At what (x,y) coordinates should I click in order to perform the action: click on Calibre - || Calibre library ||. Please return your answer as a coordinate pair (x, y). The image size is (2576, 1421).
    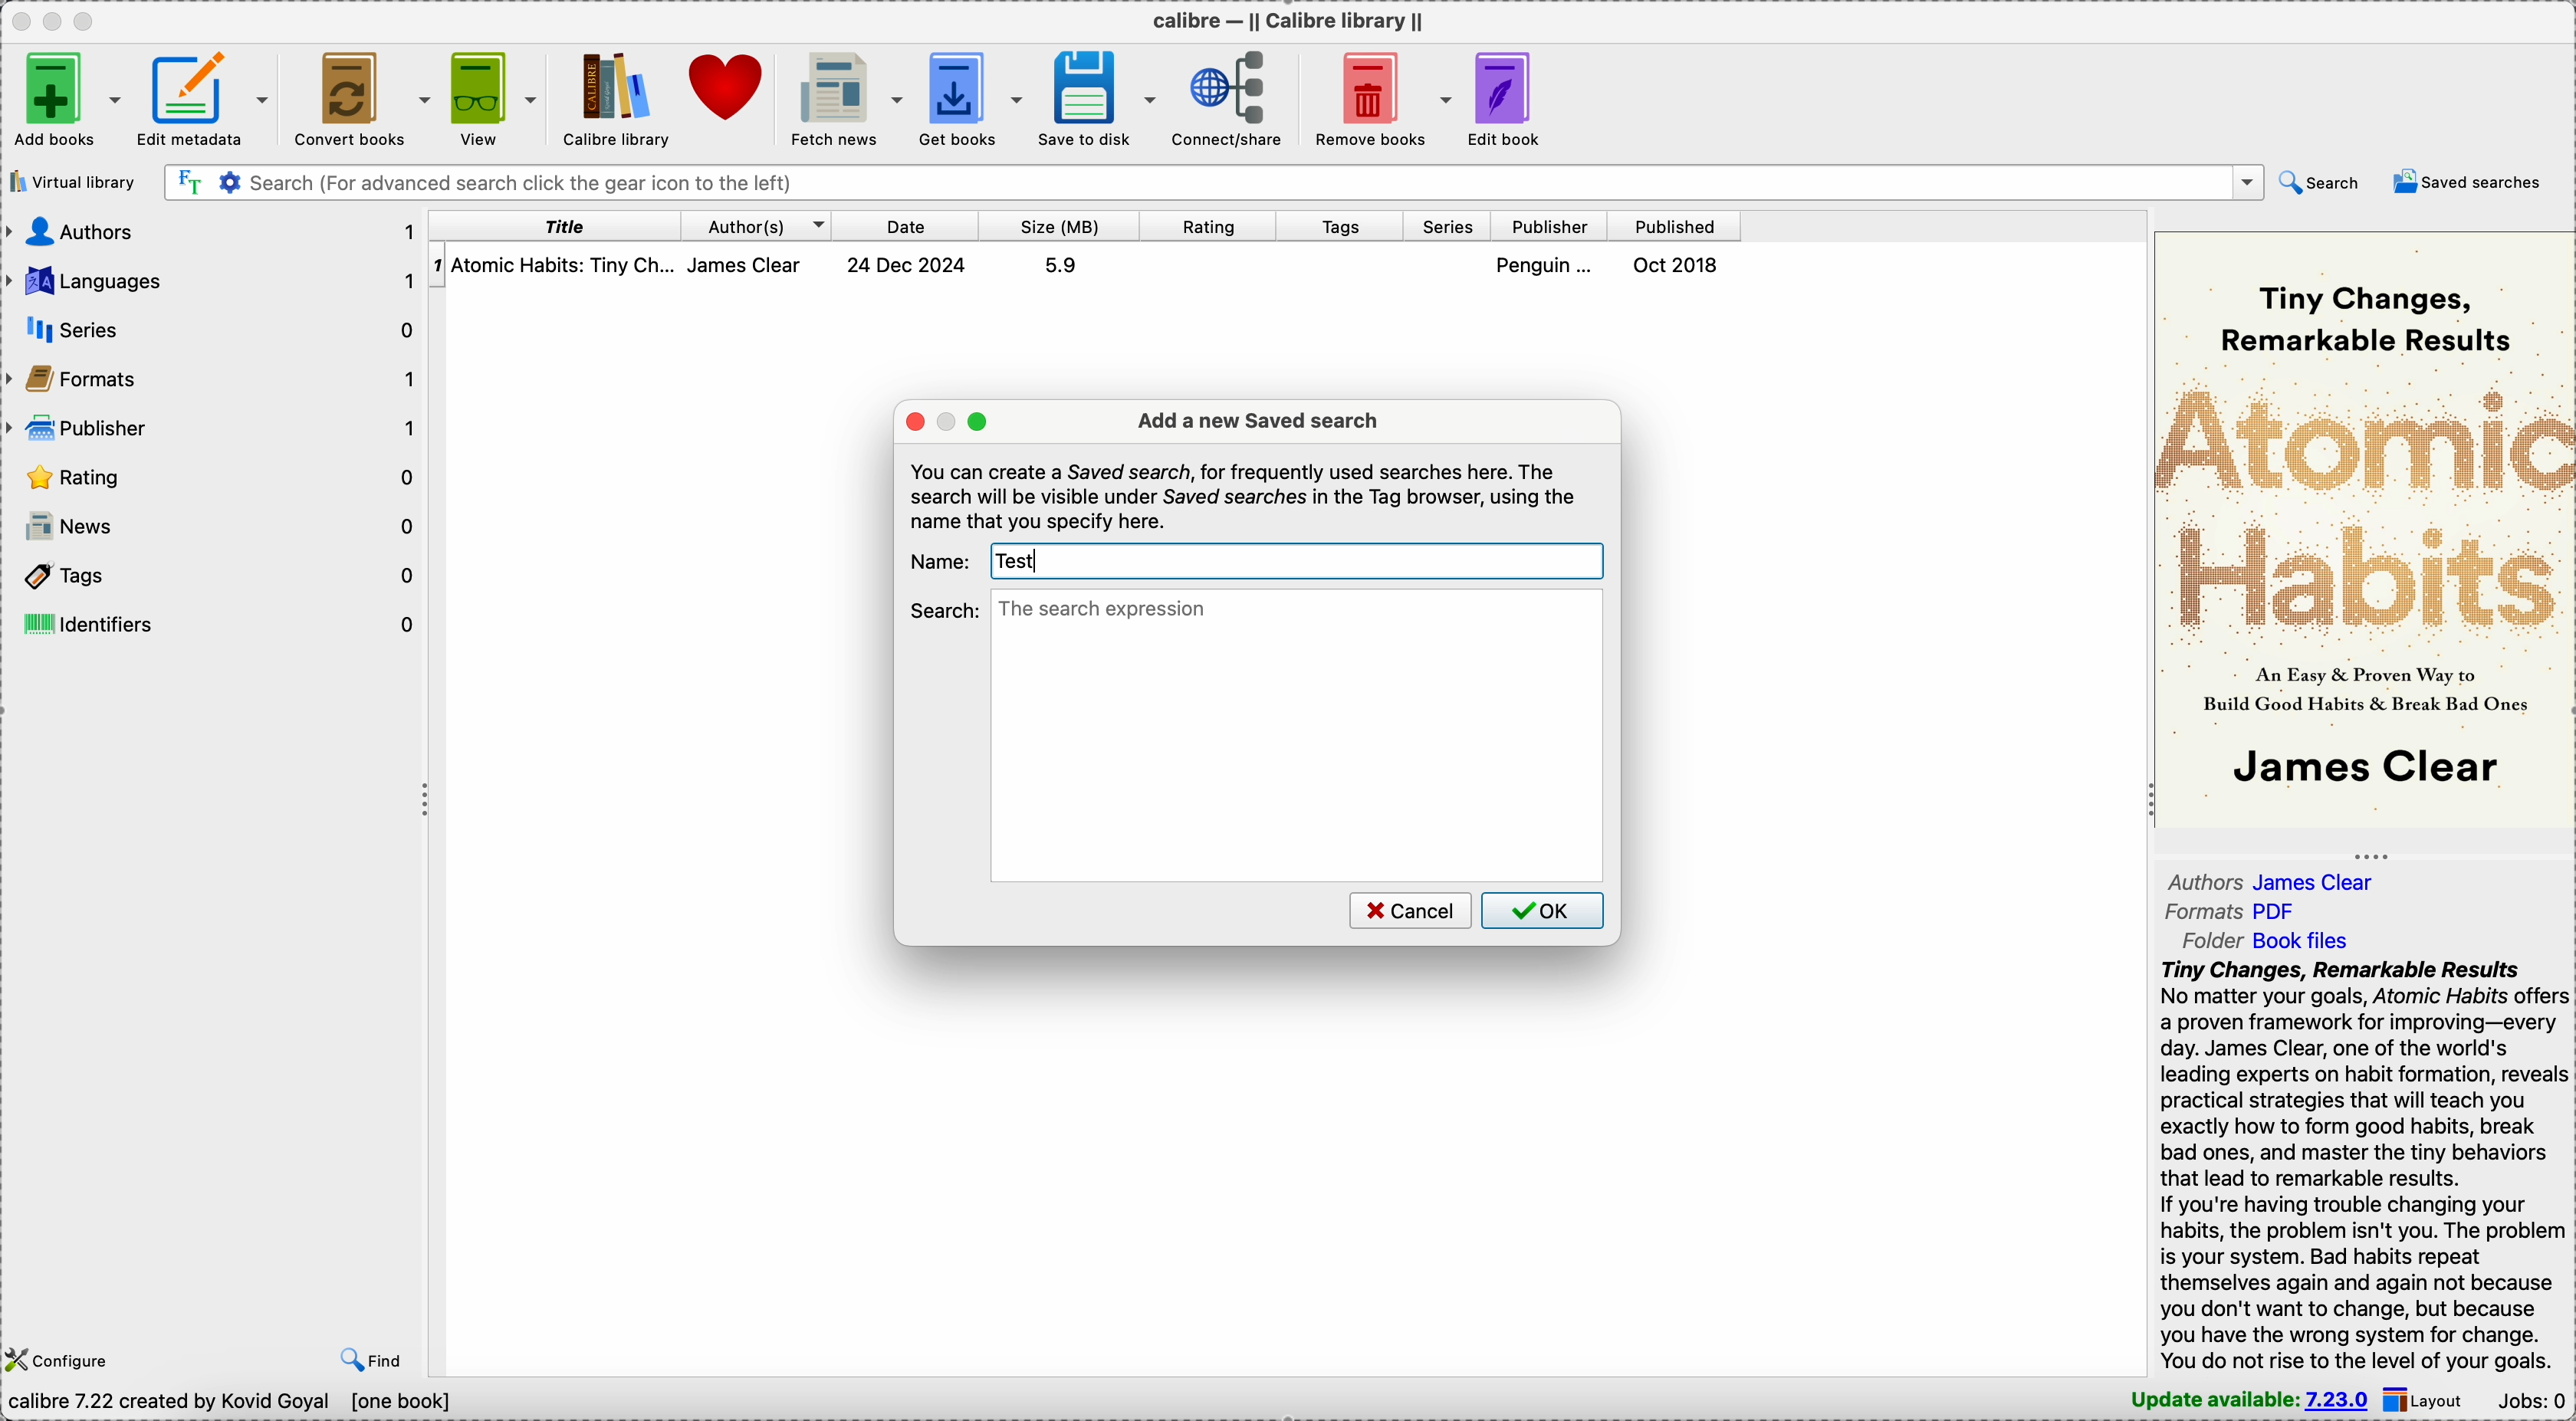
    Looking at the image, I should click on (1285, 20).